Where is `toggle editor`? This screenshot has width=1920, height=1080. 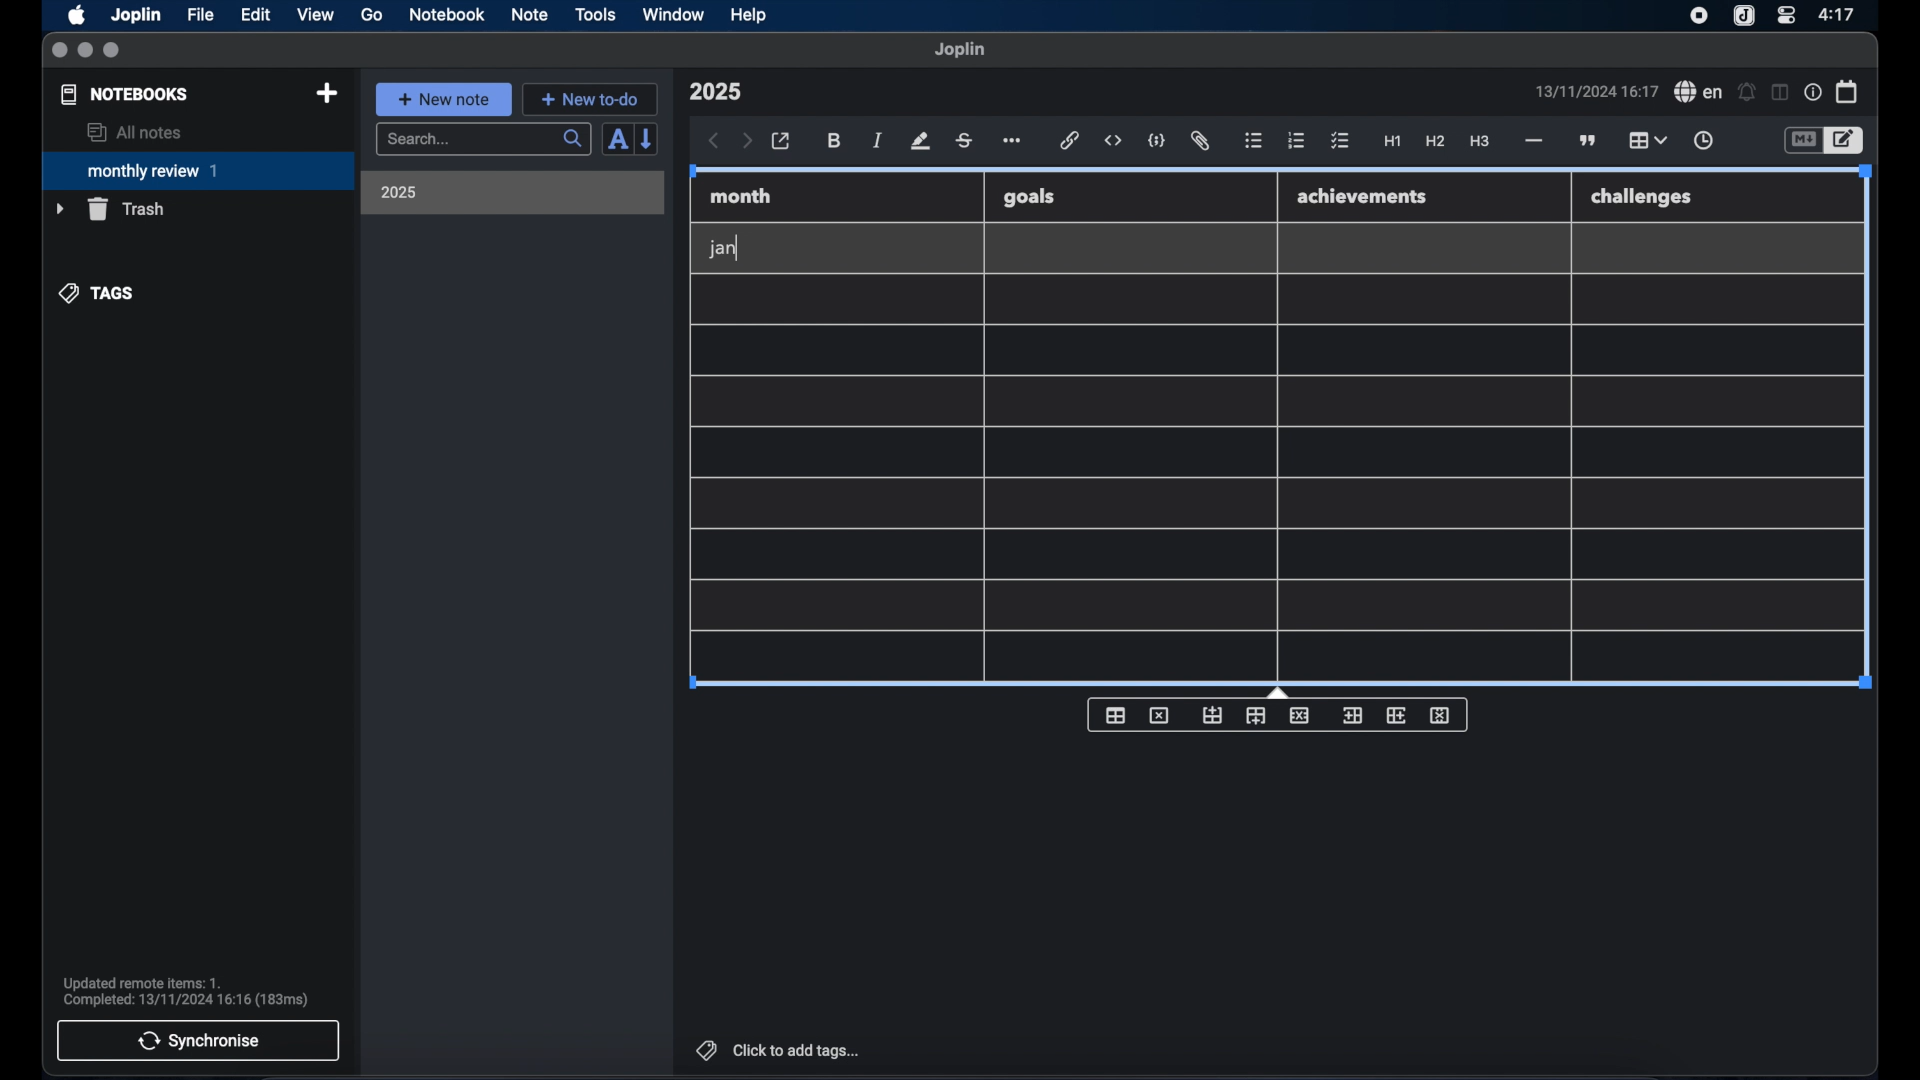
toggle editor is located at coordinates (1802, 141).